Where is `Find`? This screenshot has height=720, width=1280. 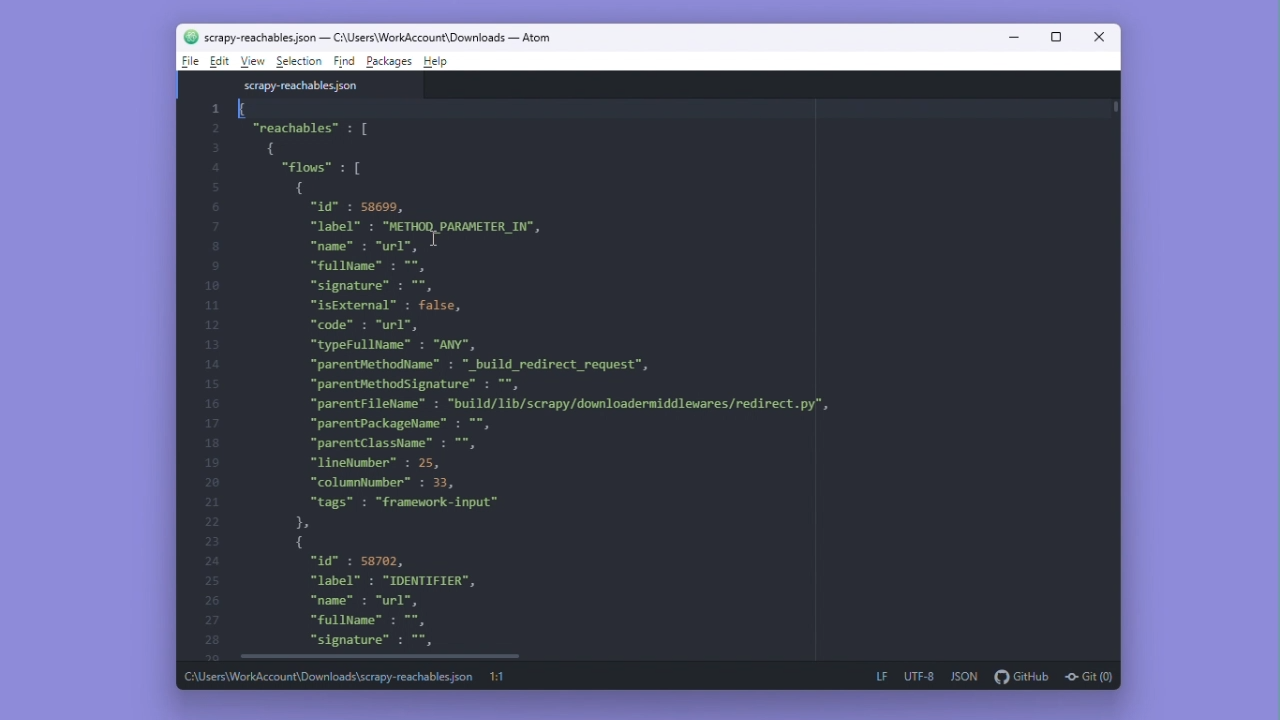 Find is located at coordinates (344, 63).